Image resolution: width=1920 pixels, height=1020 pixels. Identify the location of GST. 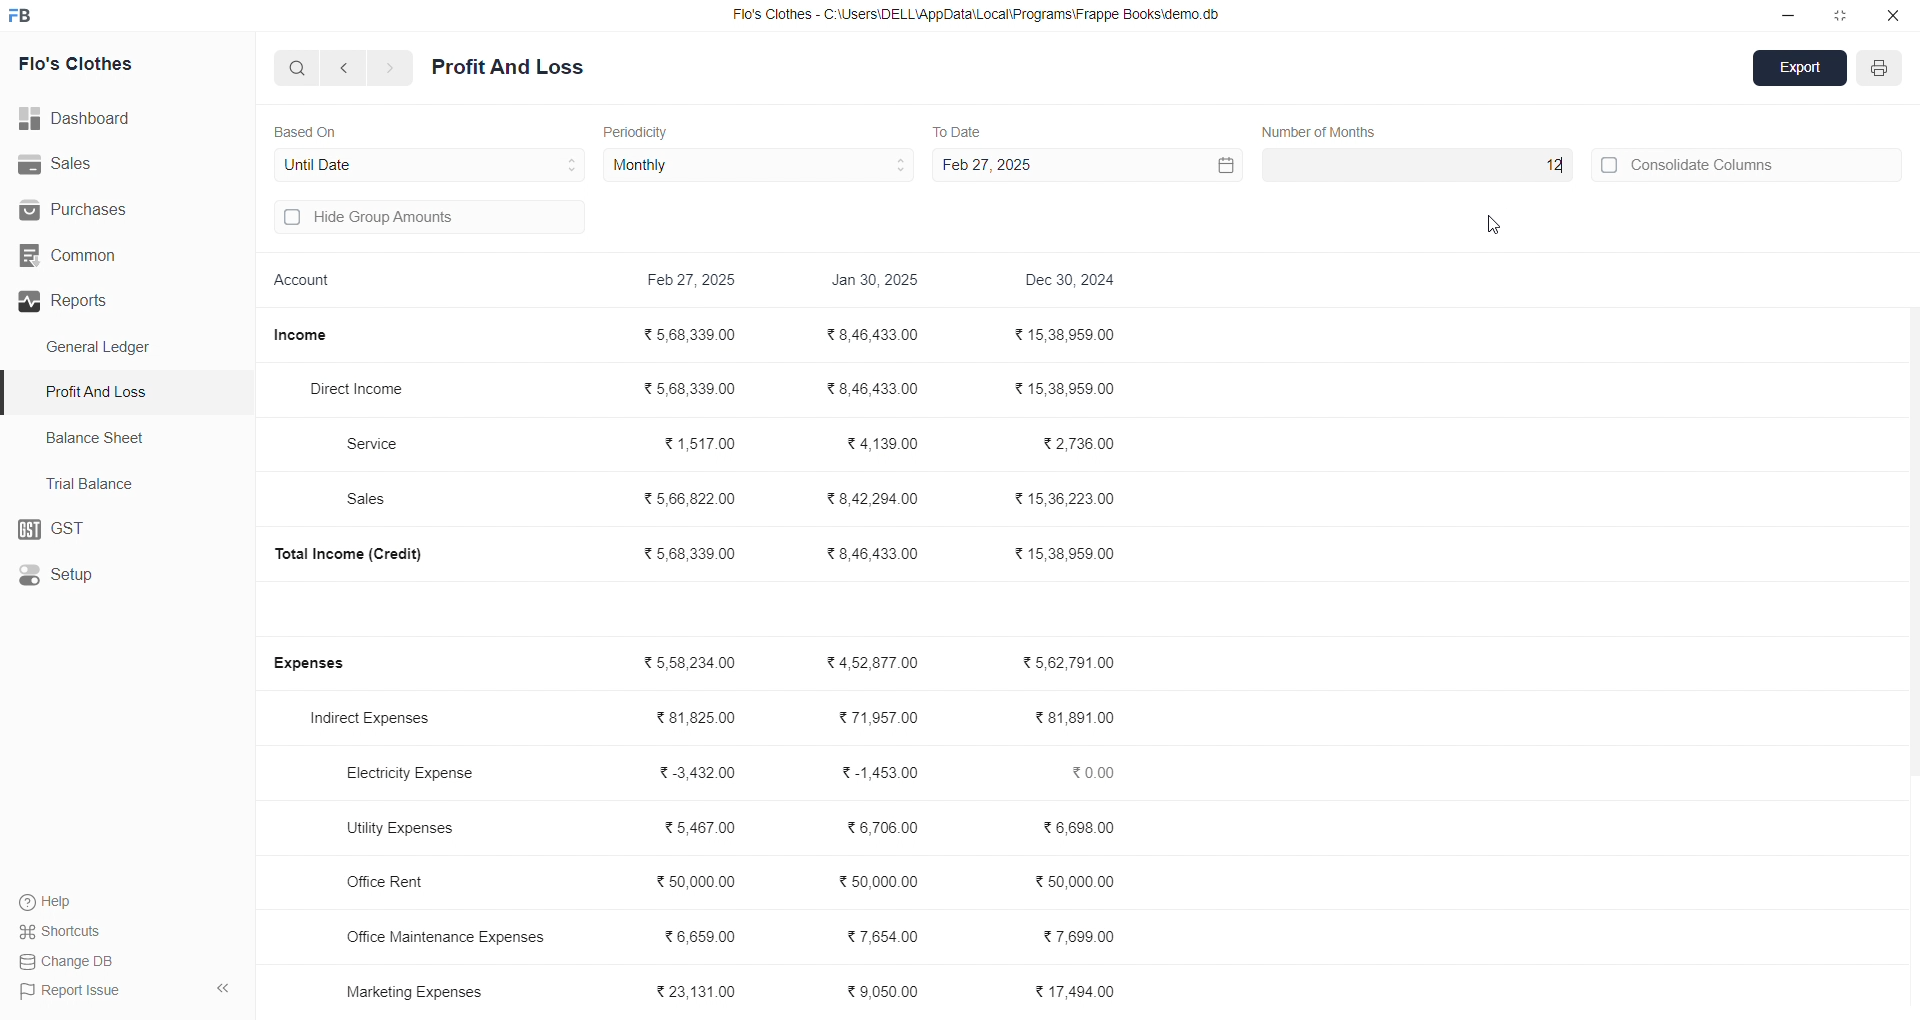
(125, 530).